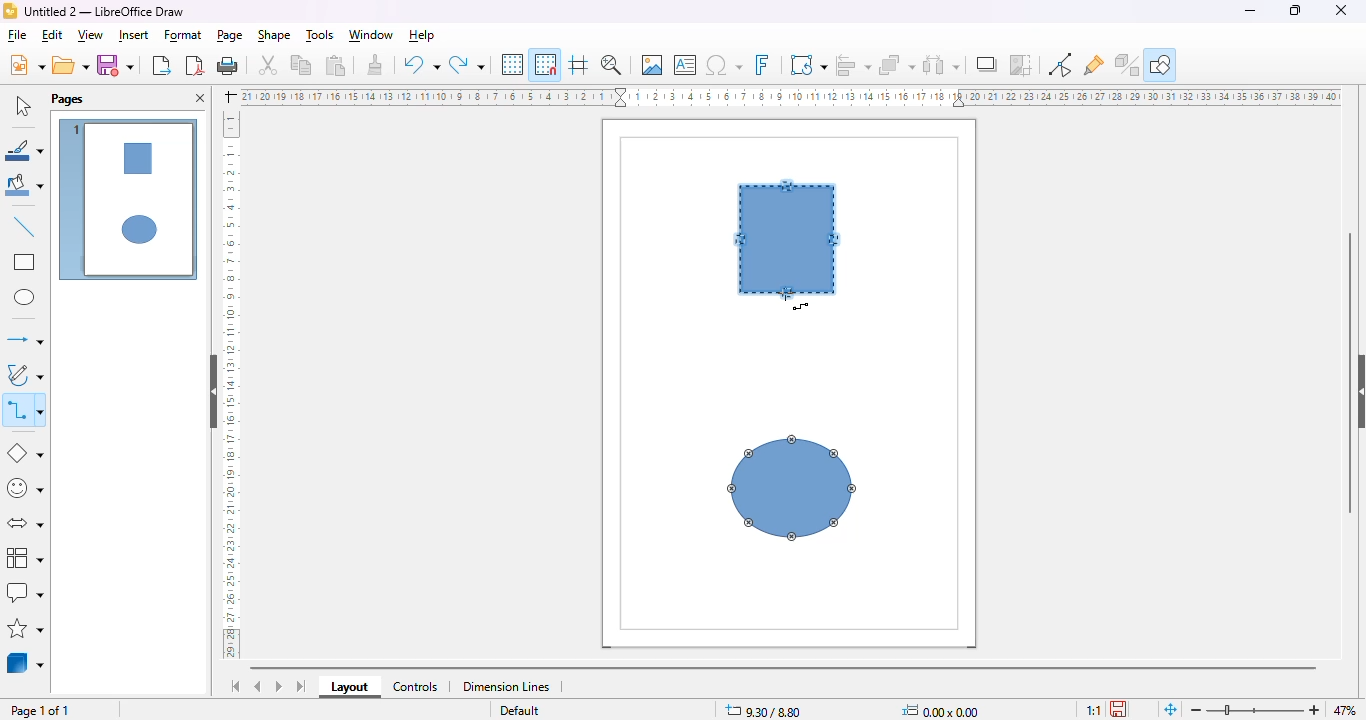  Describe the element at coordinates (18, 36) in the screenshot. I see `file` at that location.